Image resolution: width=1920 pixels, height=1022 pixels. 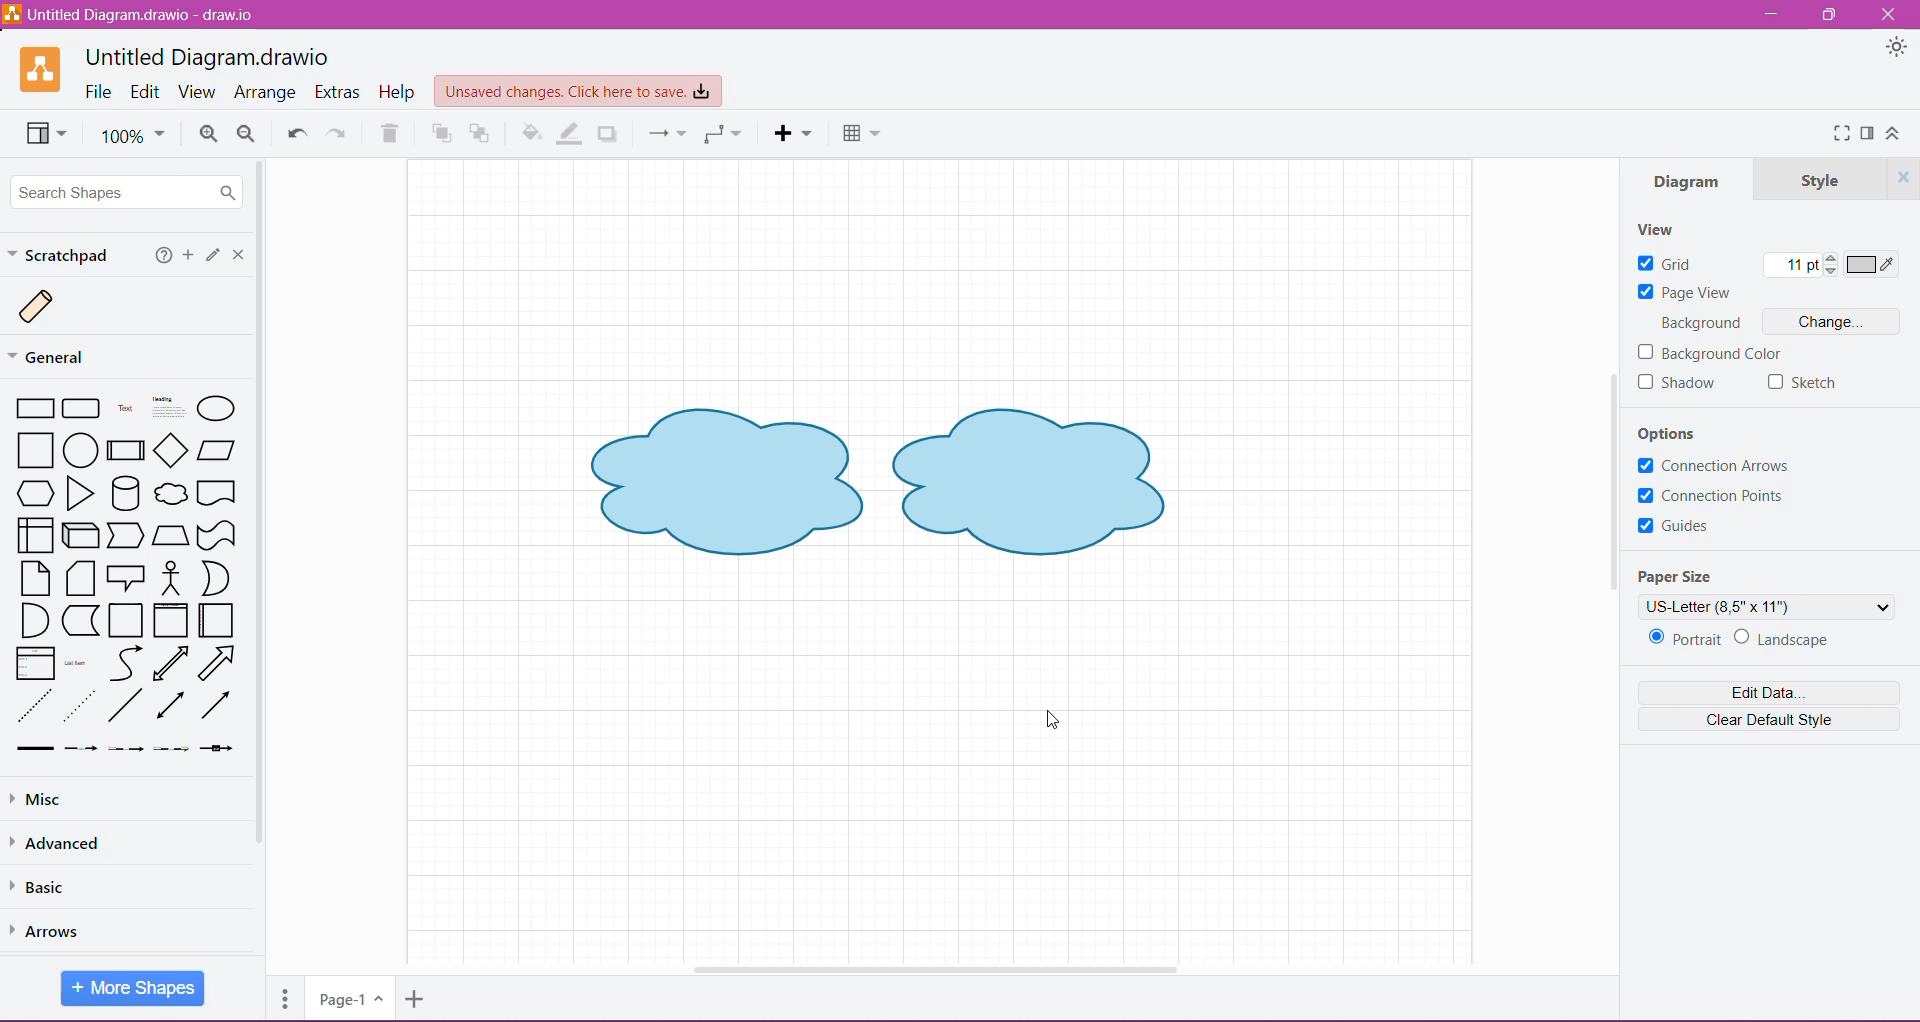 I want to click on Add, so click(x=189, y=255).